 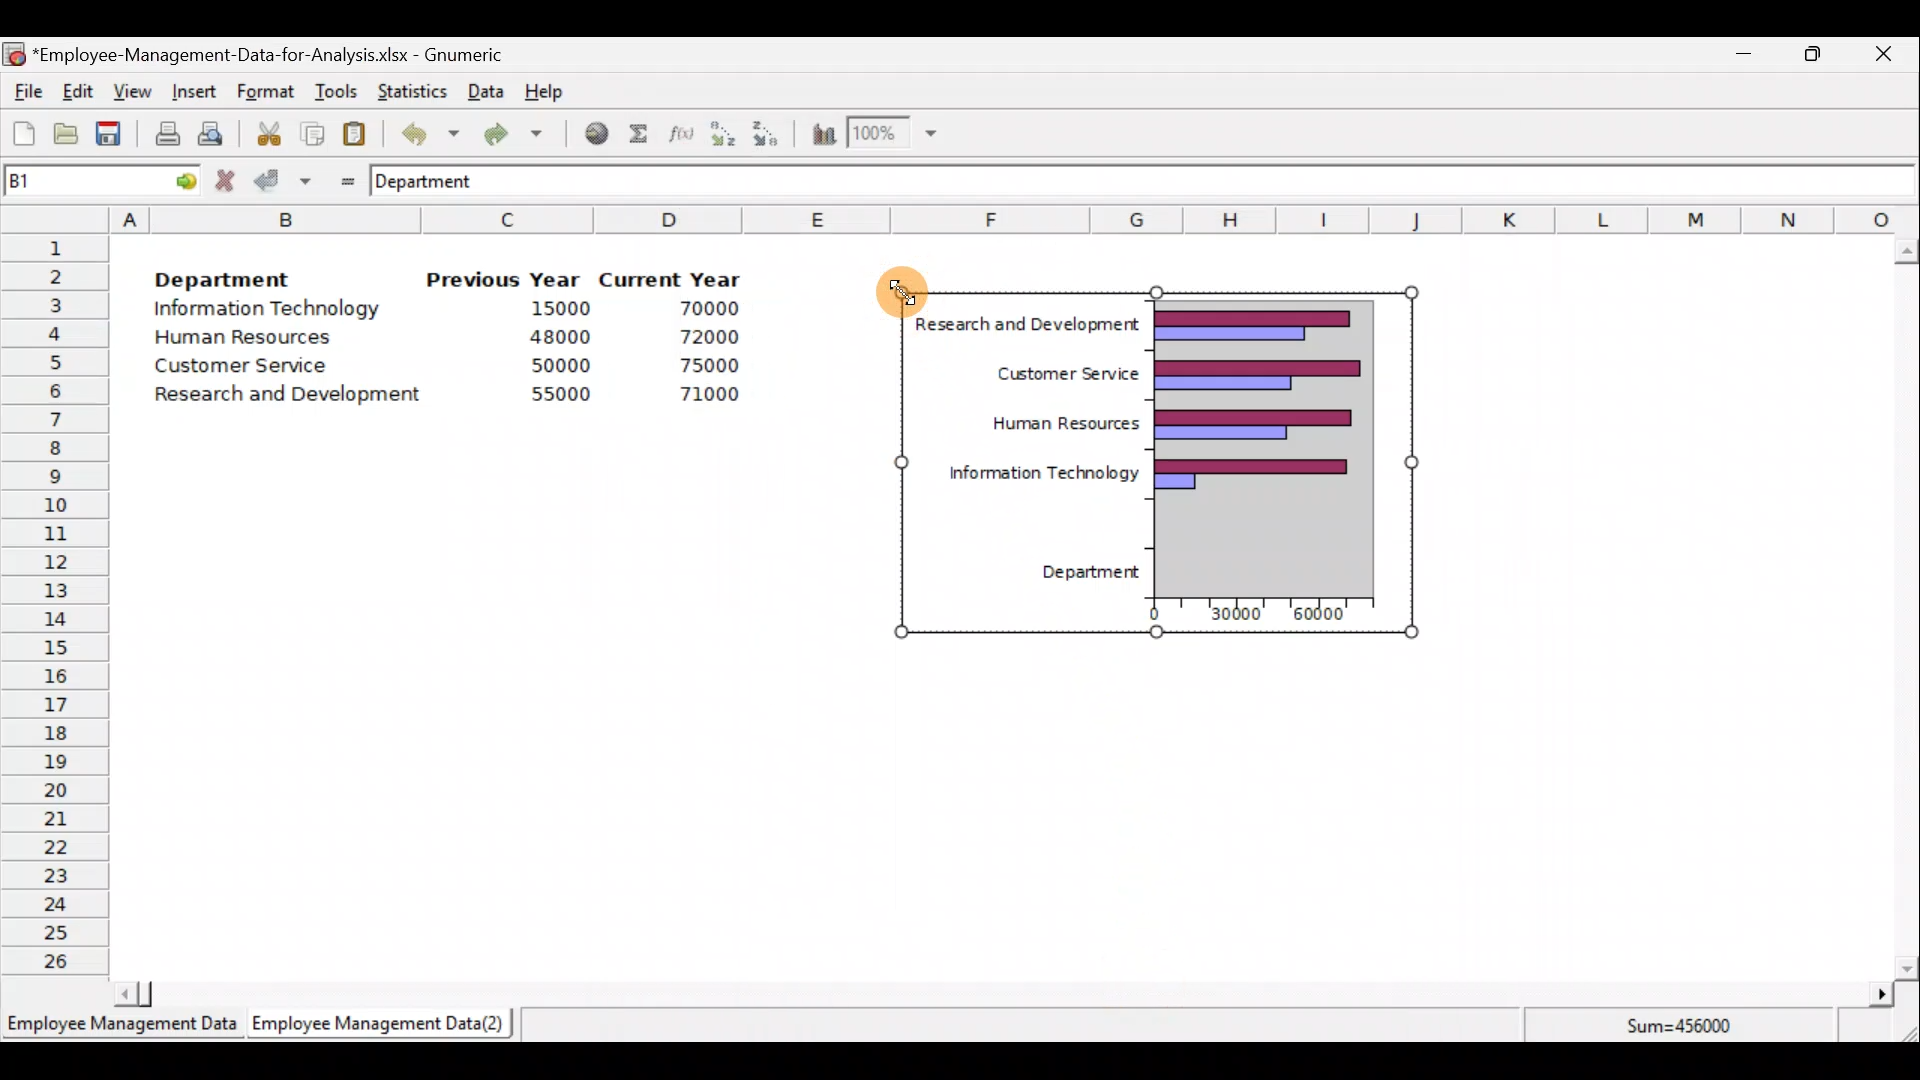 What do you see at coordinates (556, 90) in the screenshot?
I see `Help` at bounding box center [556, 90].